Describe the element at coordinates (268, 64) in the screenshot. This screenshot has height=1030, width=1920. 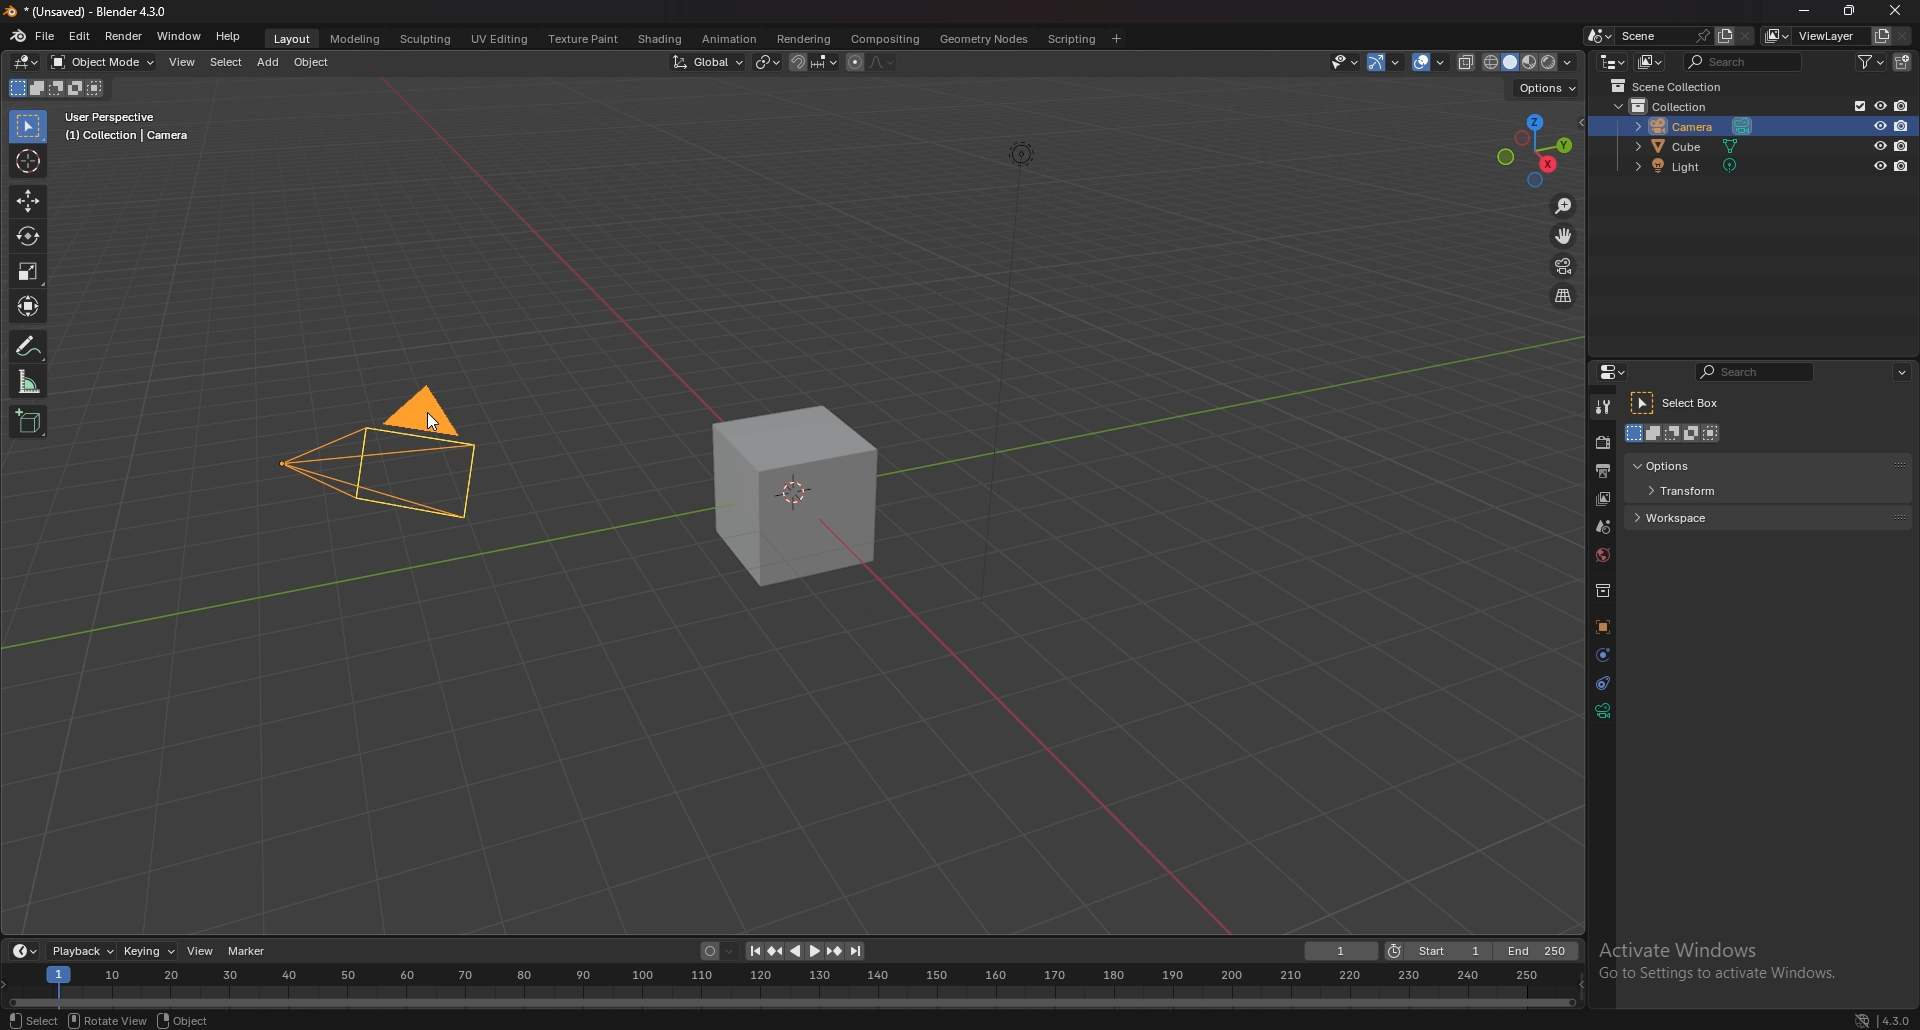
I see `add` at that location.